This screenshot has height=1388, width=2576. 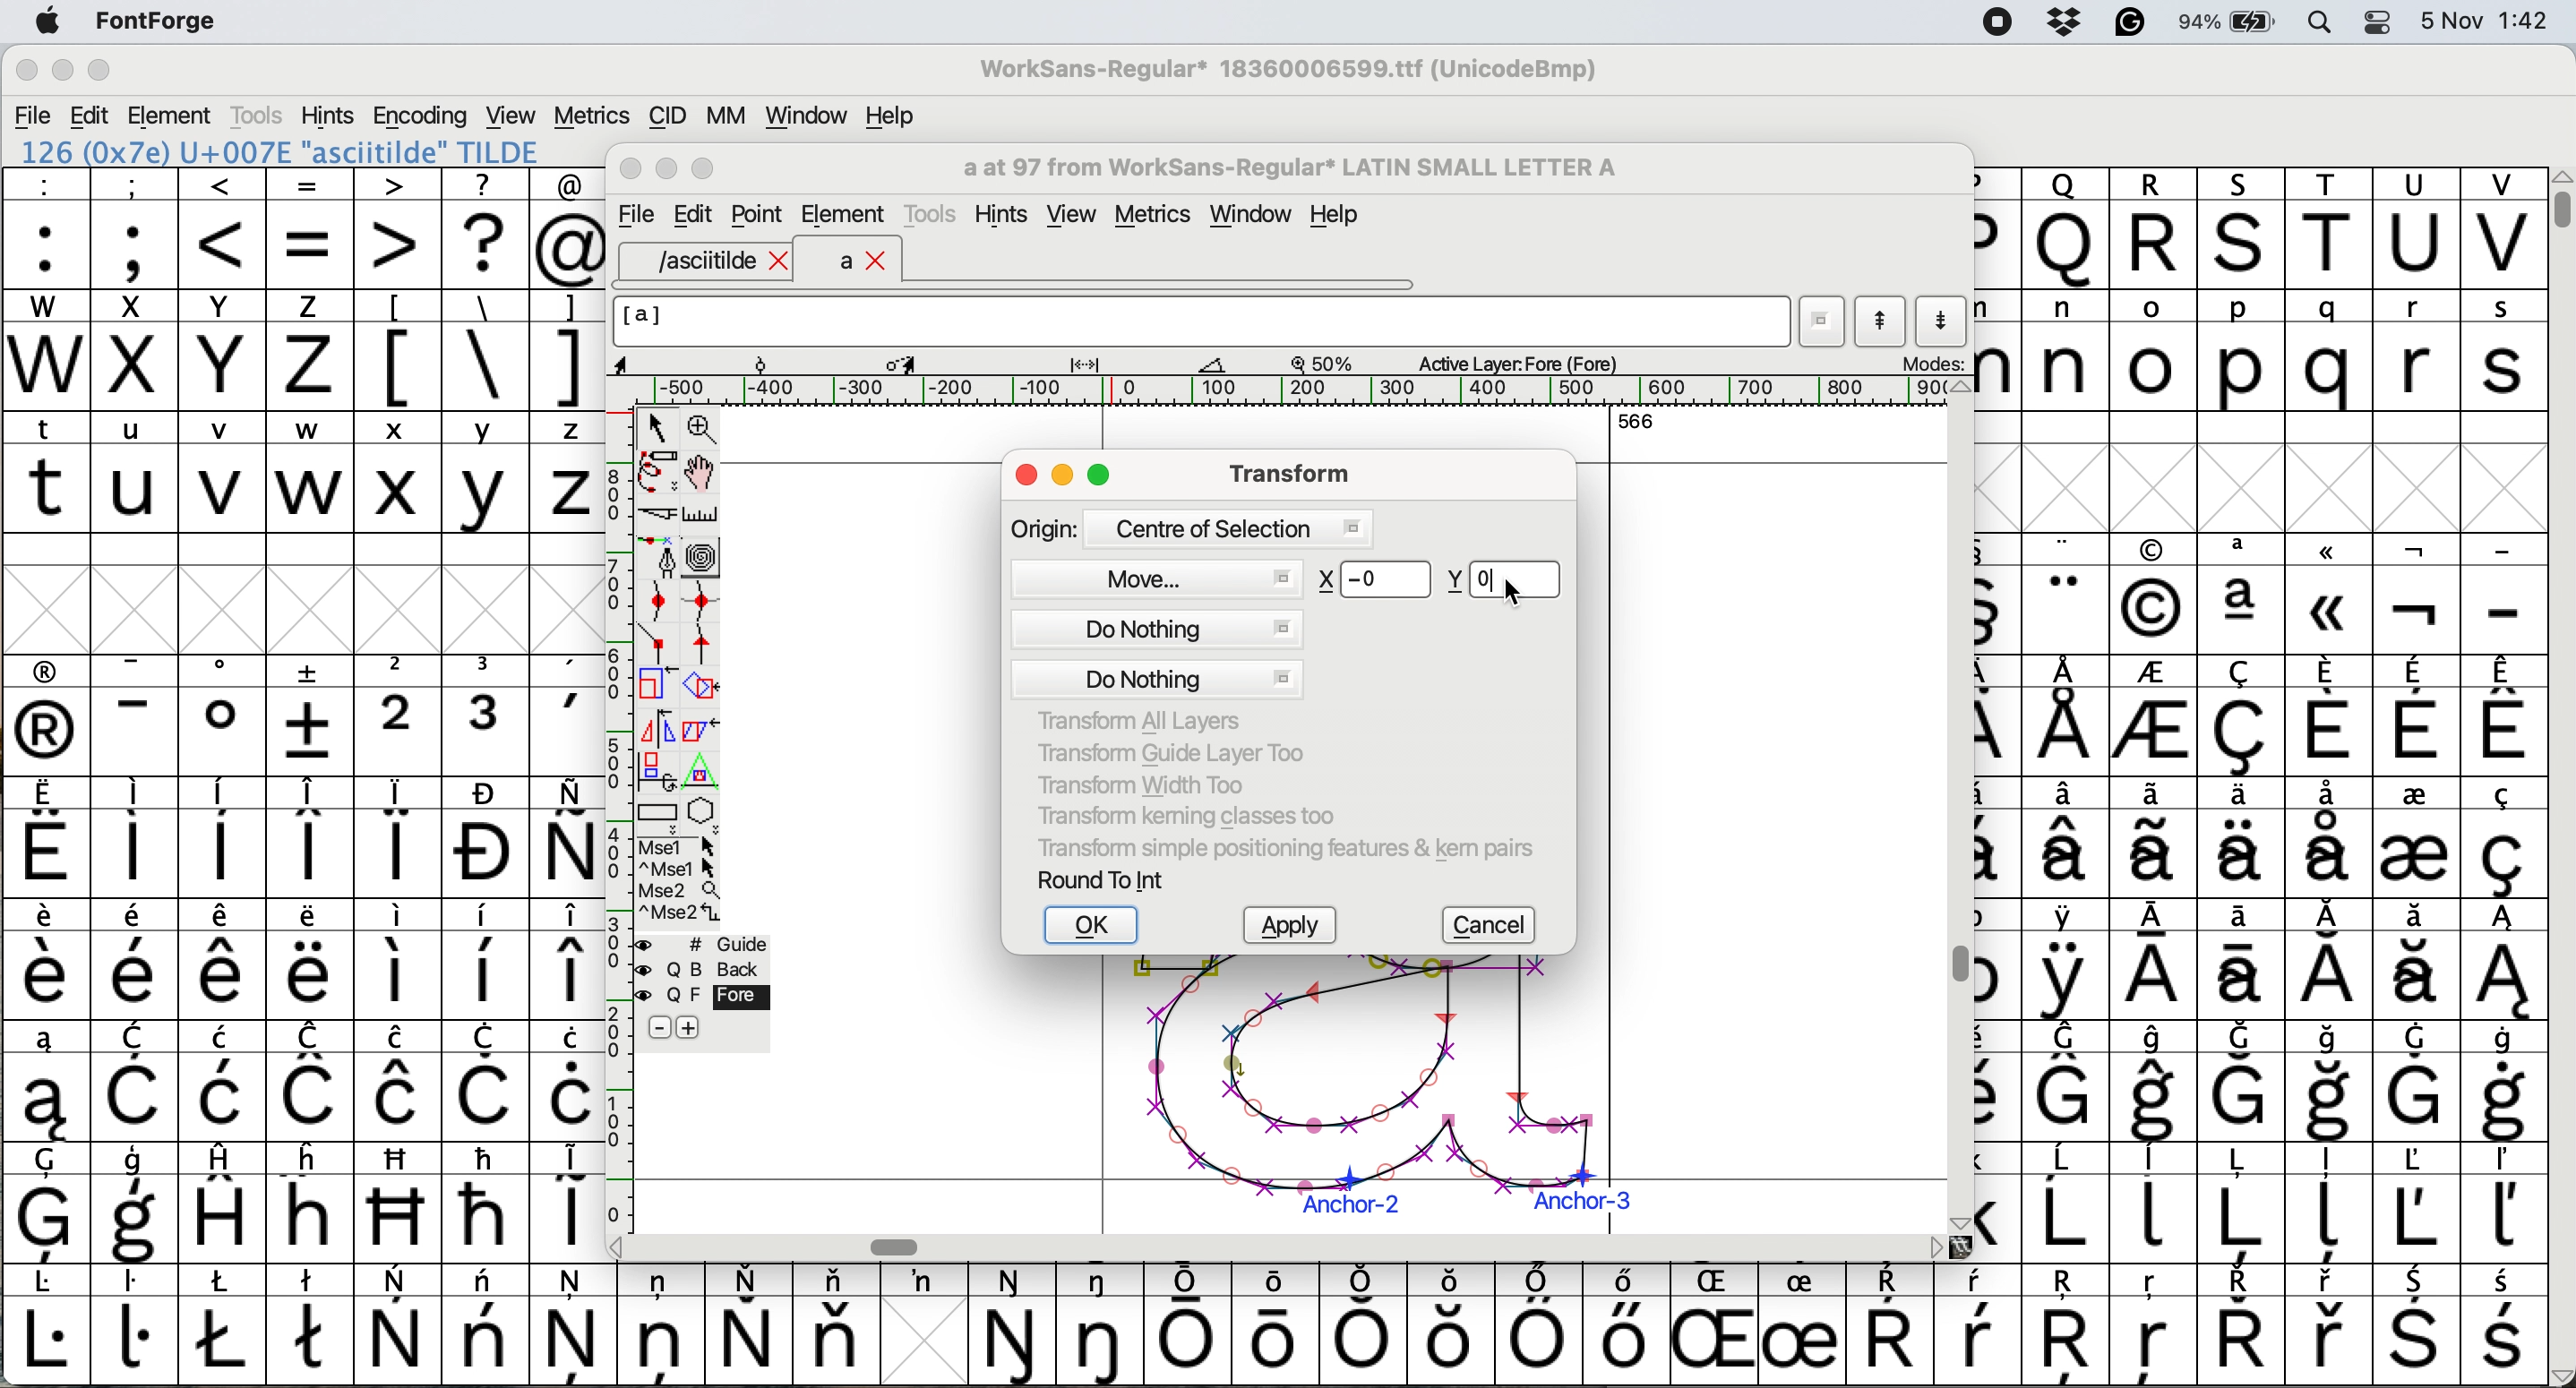 I want to click on remove, so click(x=659, y=1029).